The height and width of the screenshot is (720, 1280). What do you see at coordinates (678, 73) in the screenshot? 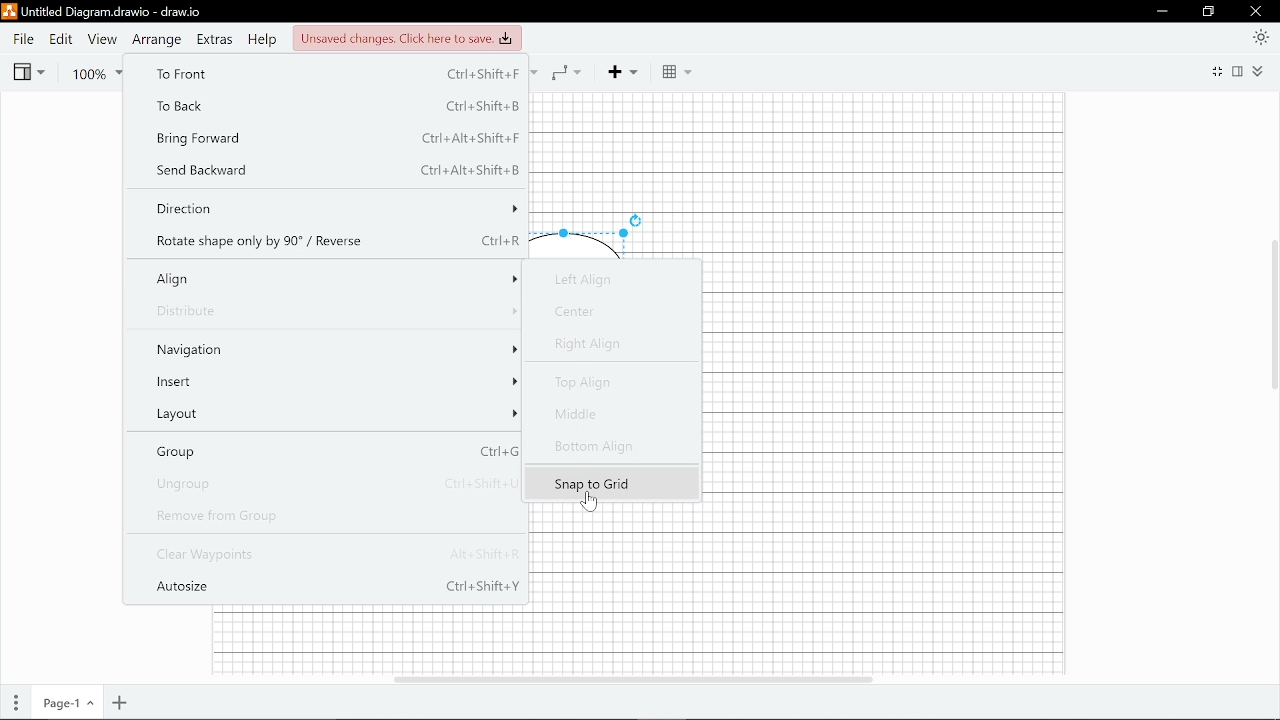
I see `Table` at bounding box center [678, 73].